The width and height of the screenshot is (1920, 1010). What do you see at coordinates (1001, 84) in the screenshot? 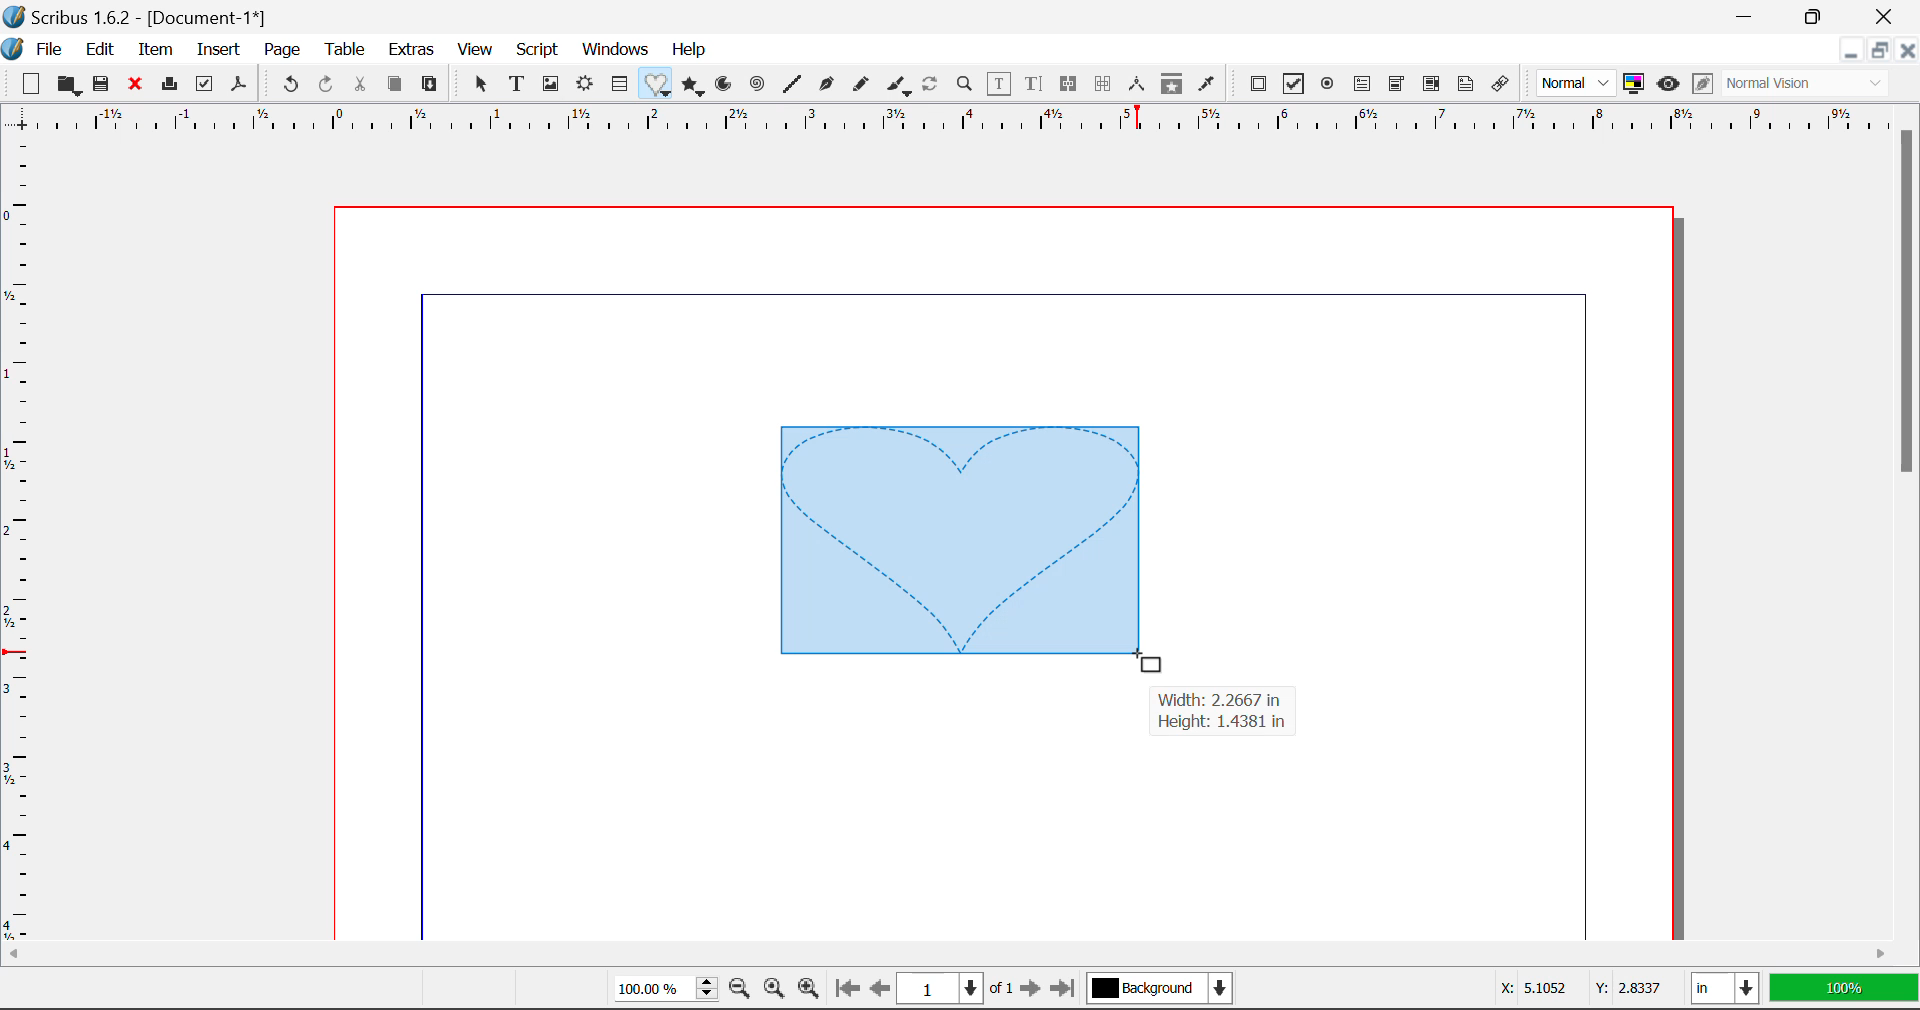
I see `Edit Contents in Frame` at bounding box center [1001, 84].